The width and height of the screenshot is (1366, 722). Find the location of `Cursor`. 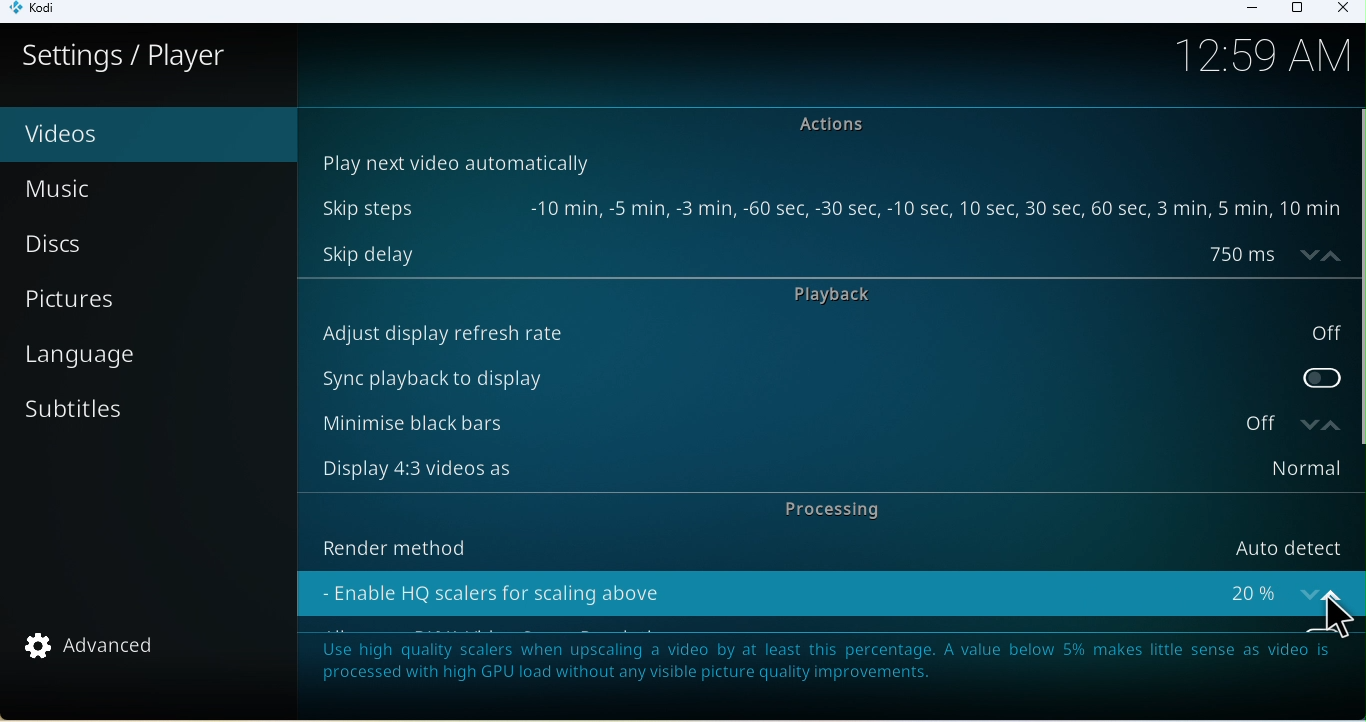

Cursor is located at coordinates (1332, 621).